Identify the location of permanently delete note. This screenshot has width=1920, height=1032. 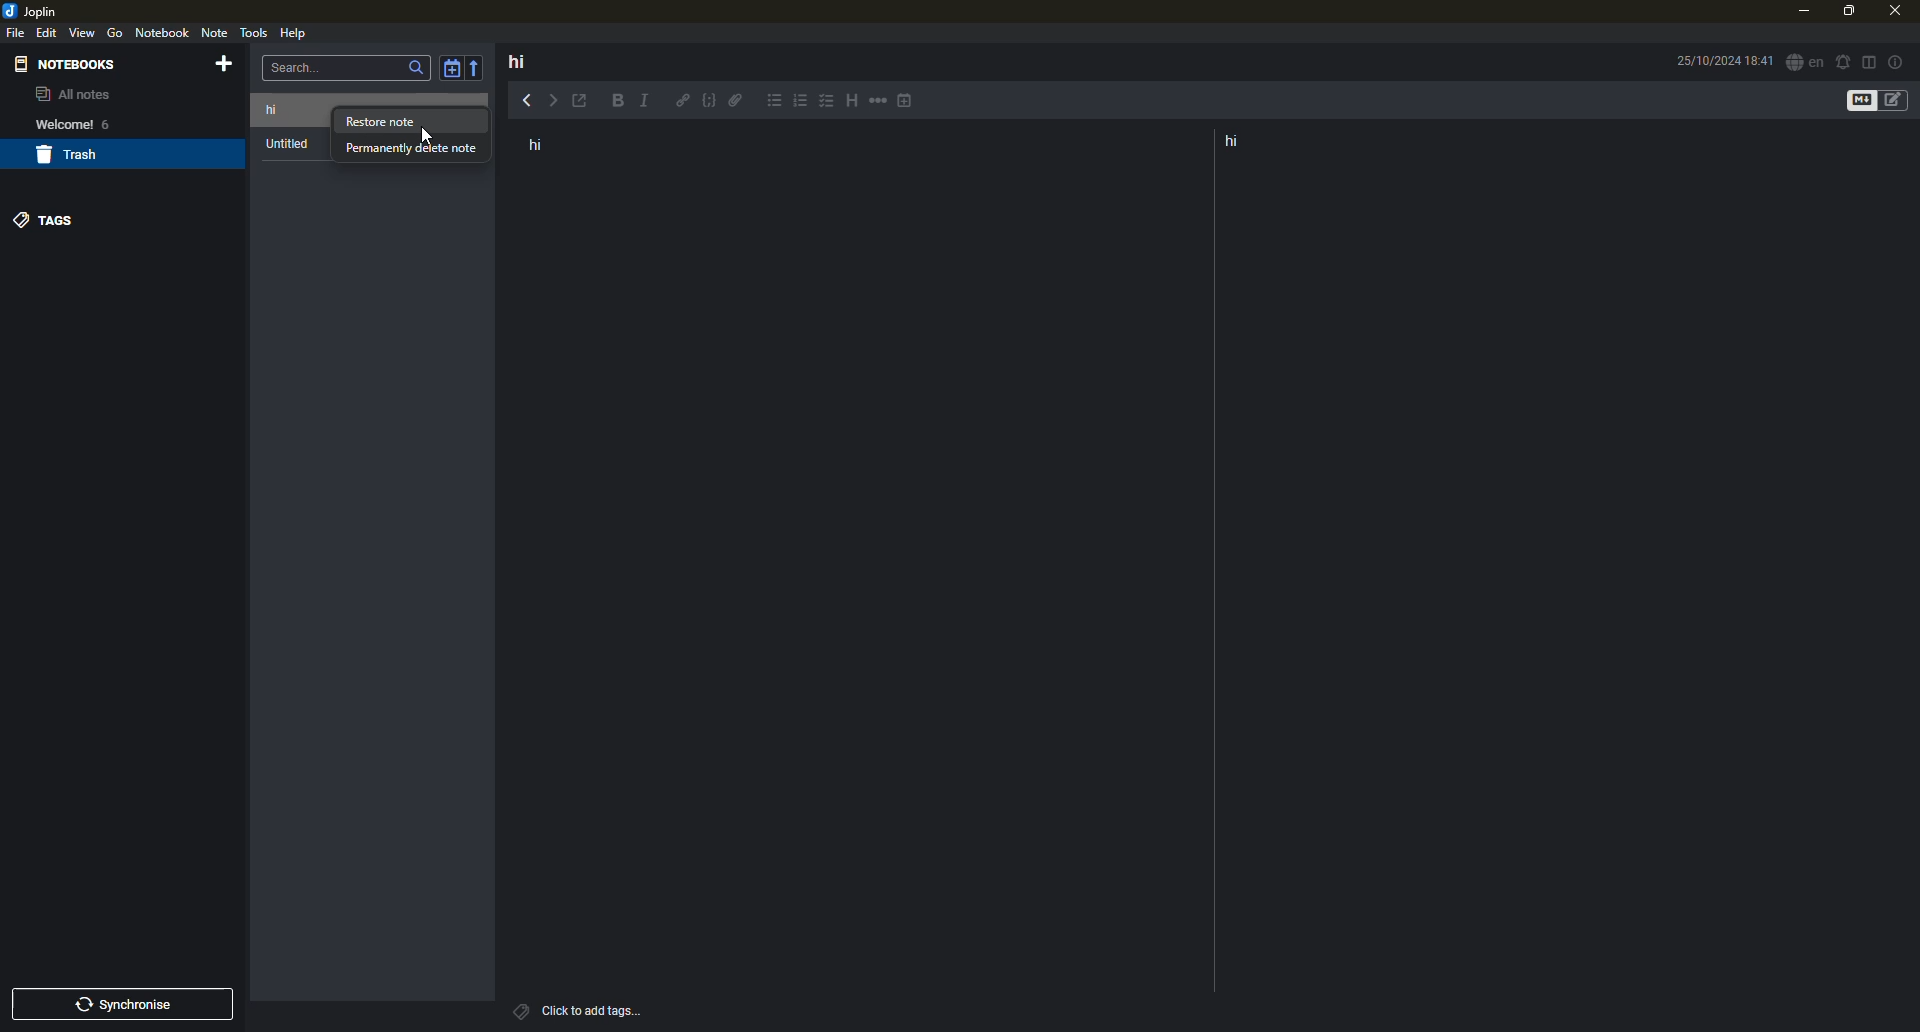
(412, 149).